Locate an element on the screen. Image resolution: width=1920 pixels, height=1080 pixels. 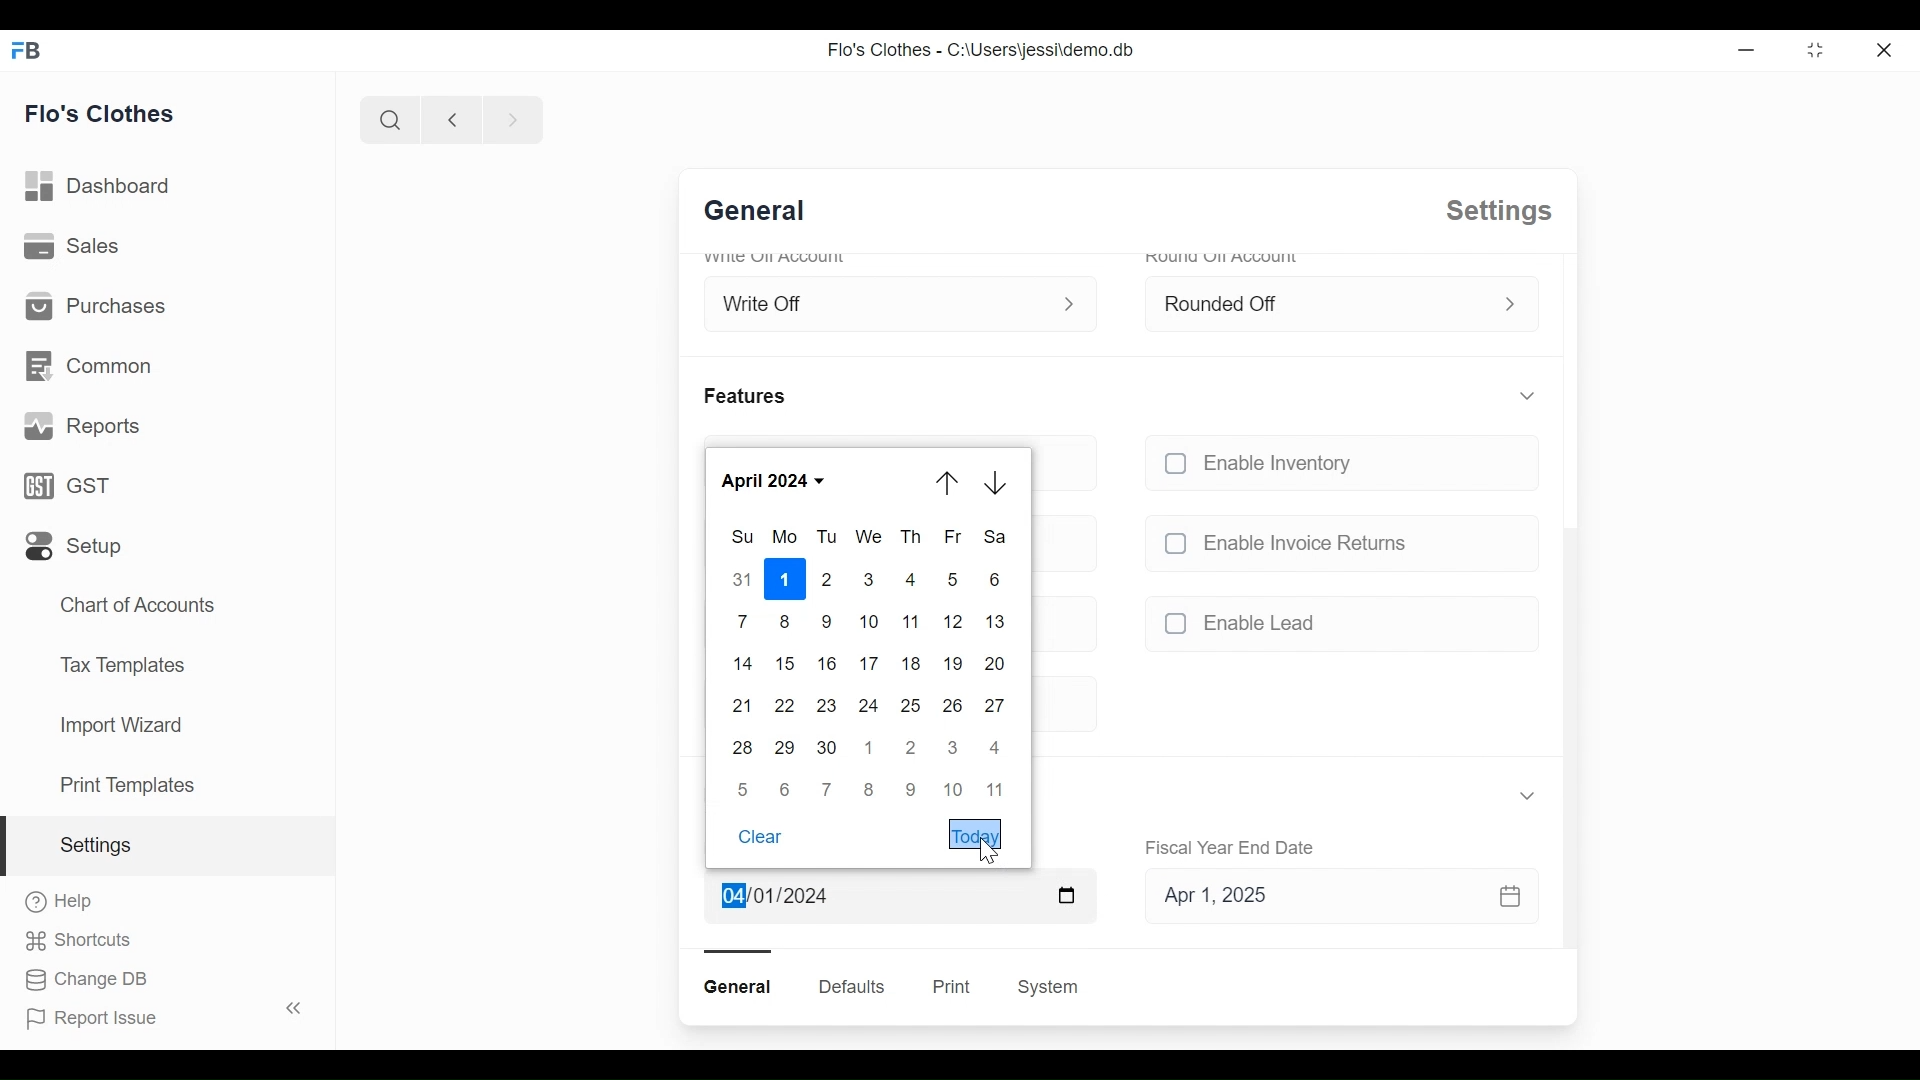
2 is located at coordinates (912, 748).